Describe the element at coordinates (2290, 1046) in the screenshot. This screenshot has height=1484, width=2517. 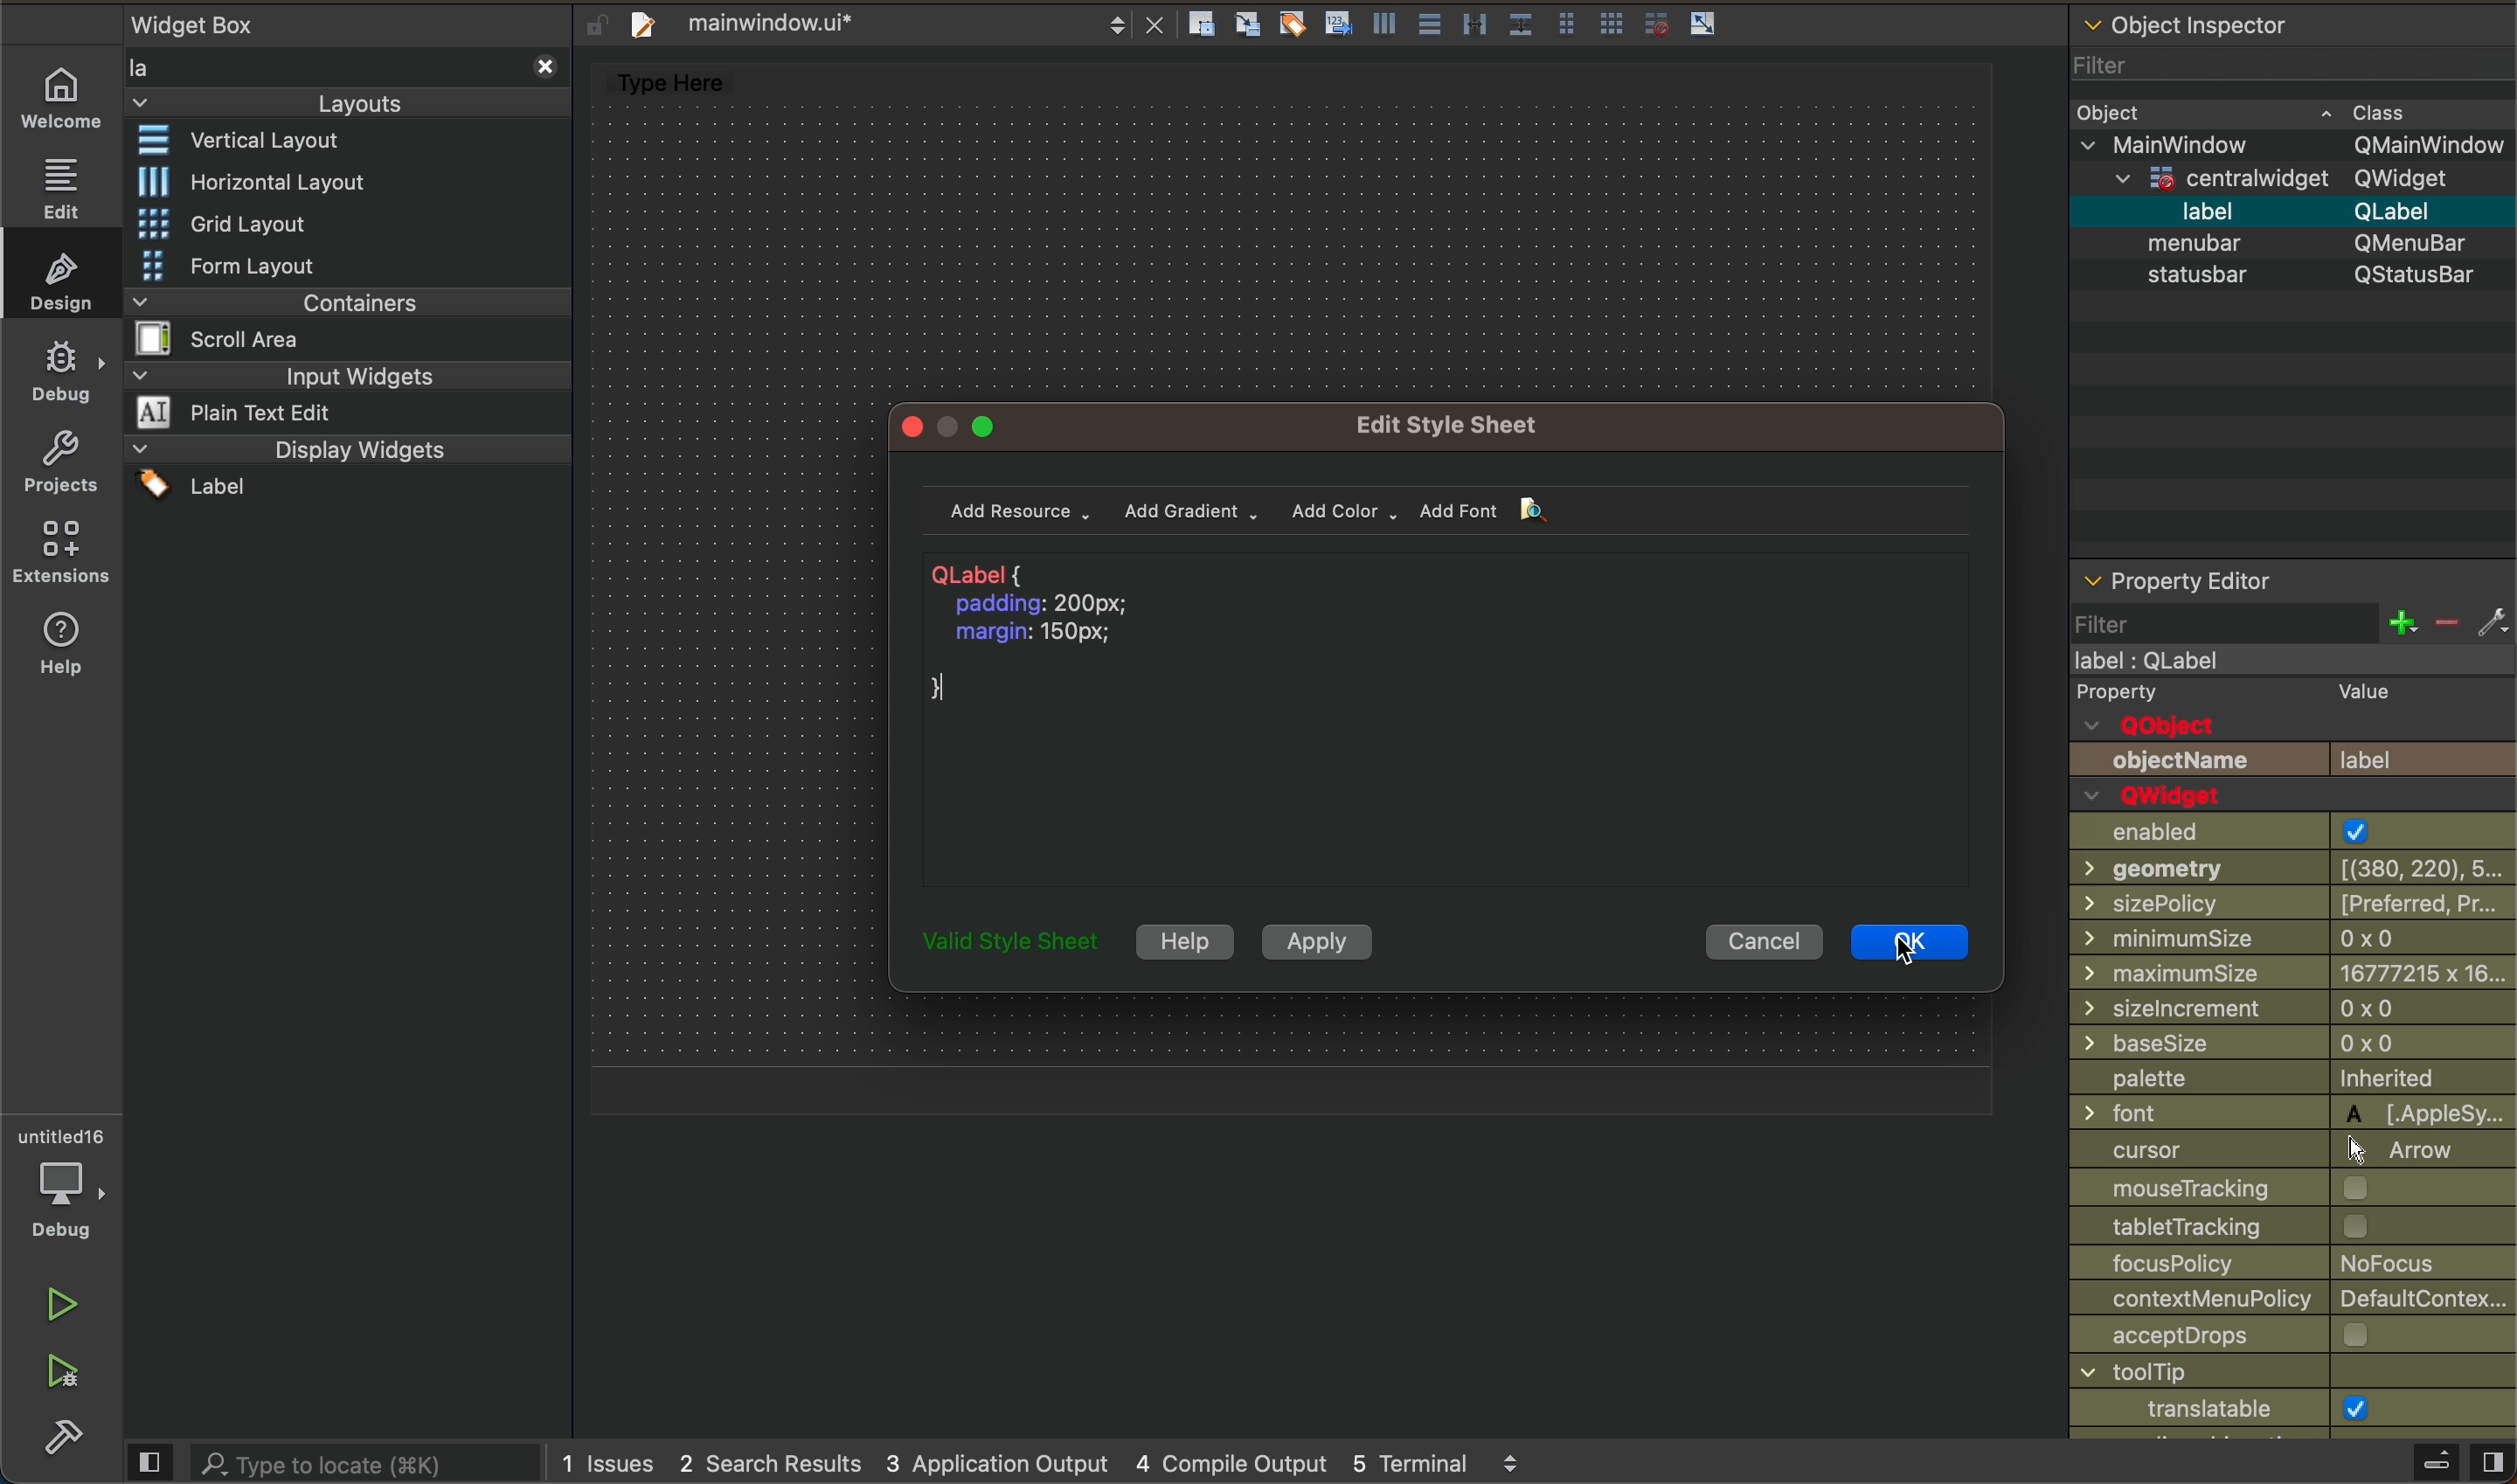
I see `base size` at that location.